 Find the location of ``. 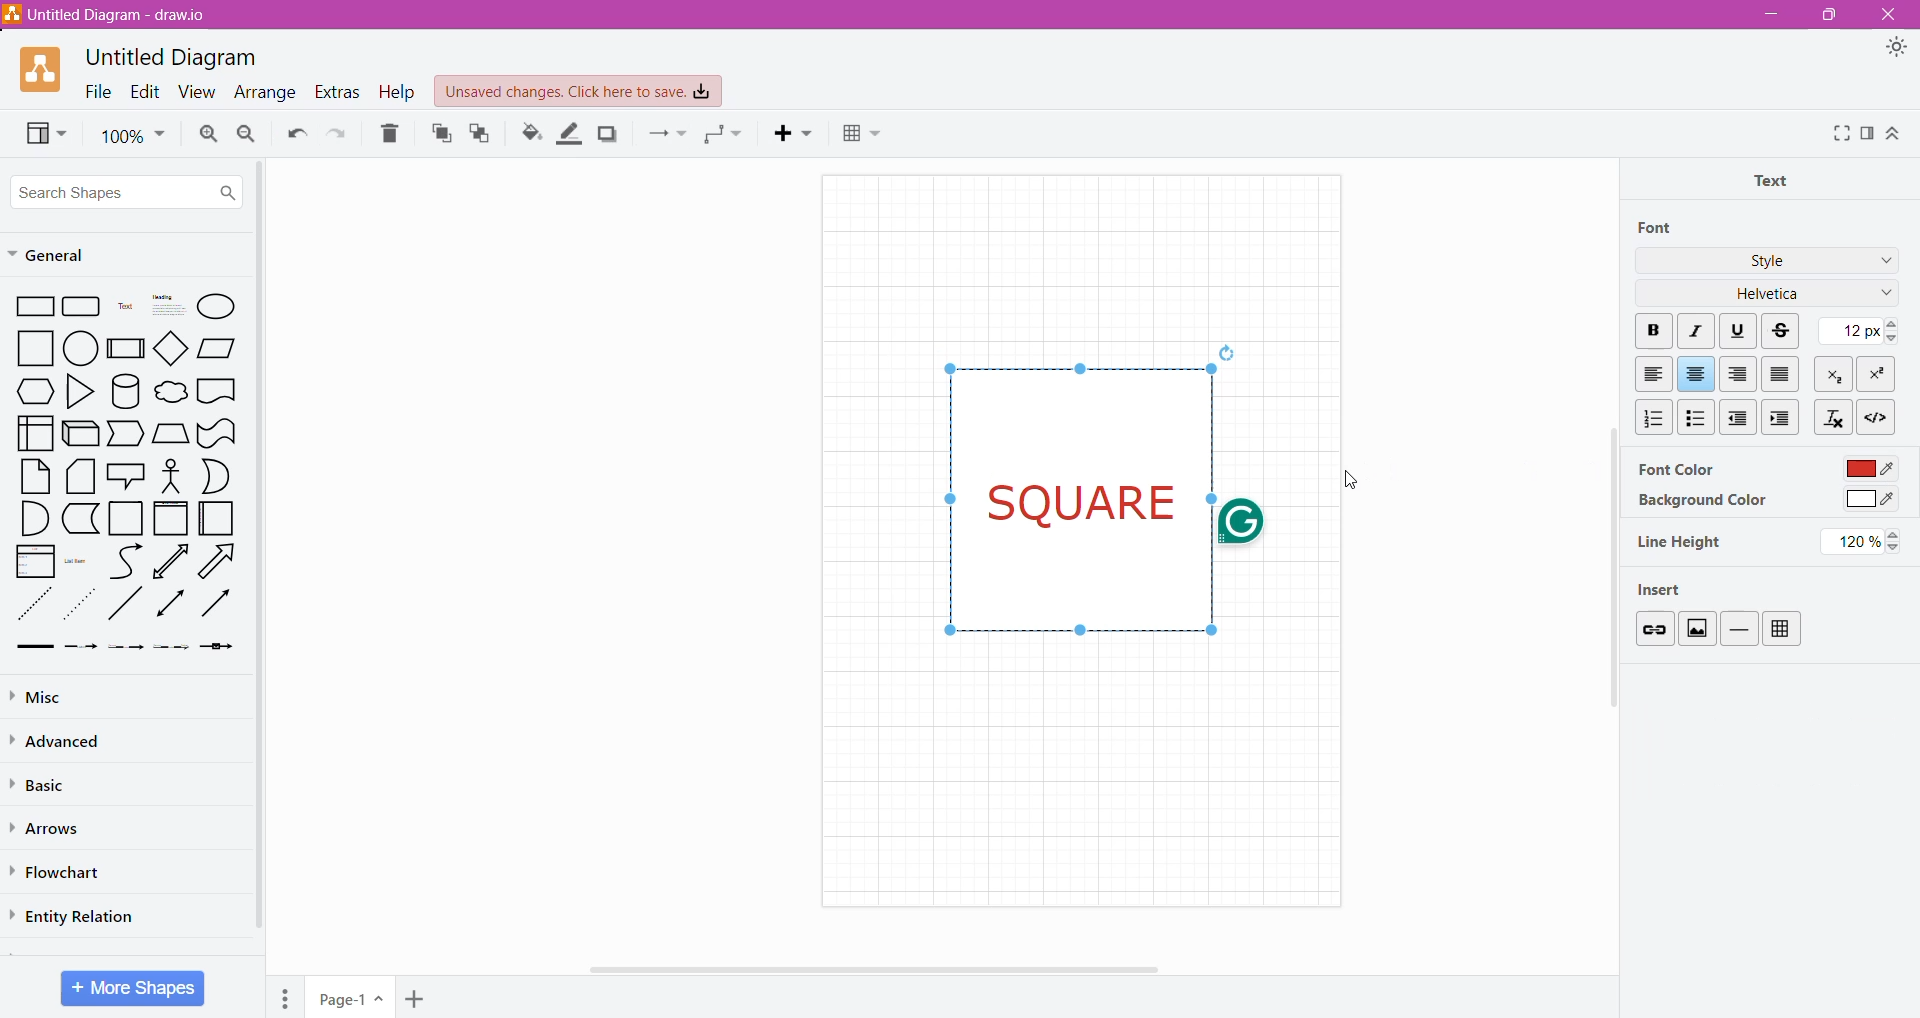

 is located at coordinates (1770, 293).